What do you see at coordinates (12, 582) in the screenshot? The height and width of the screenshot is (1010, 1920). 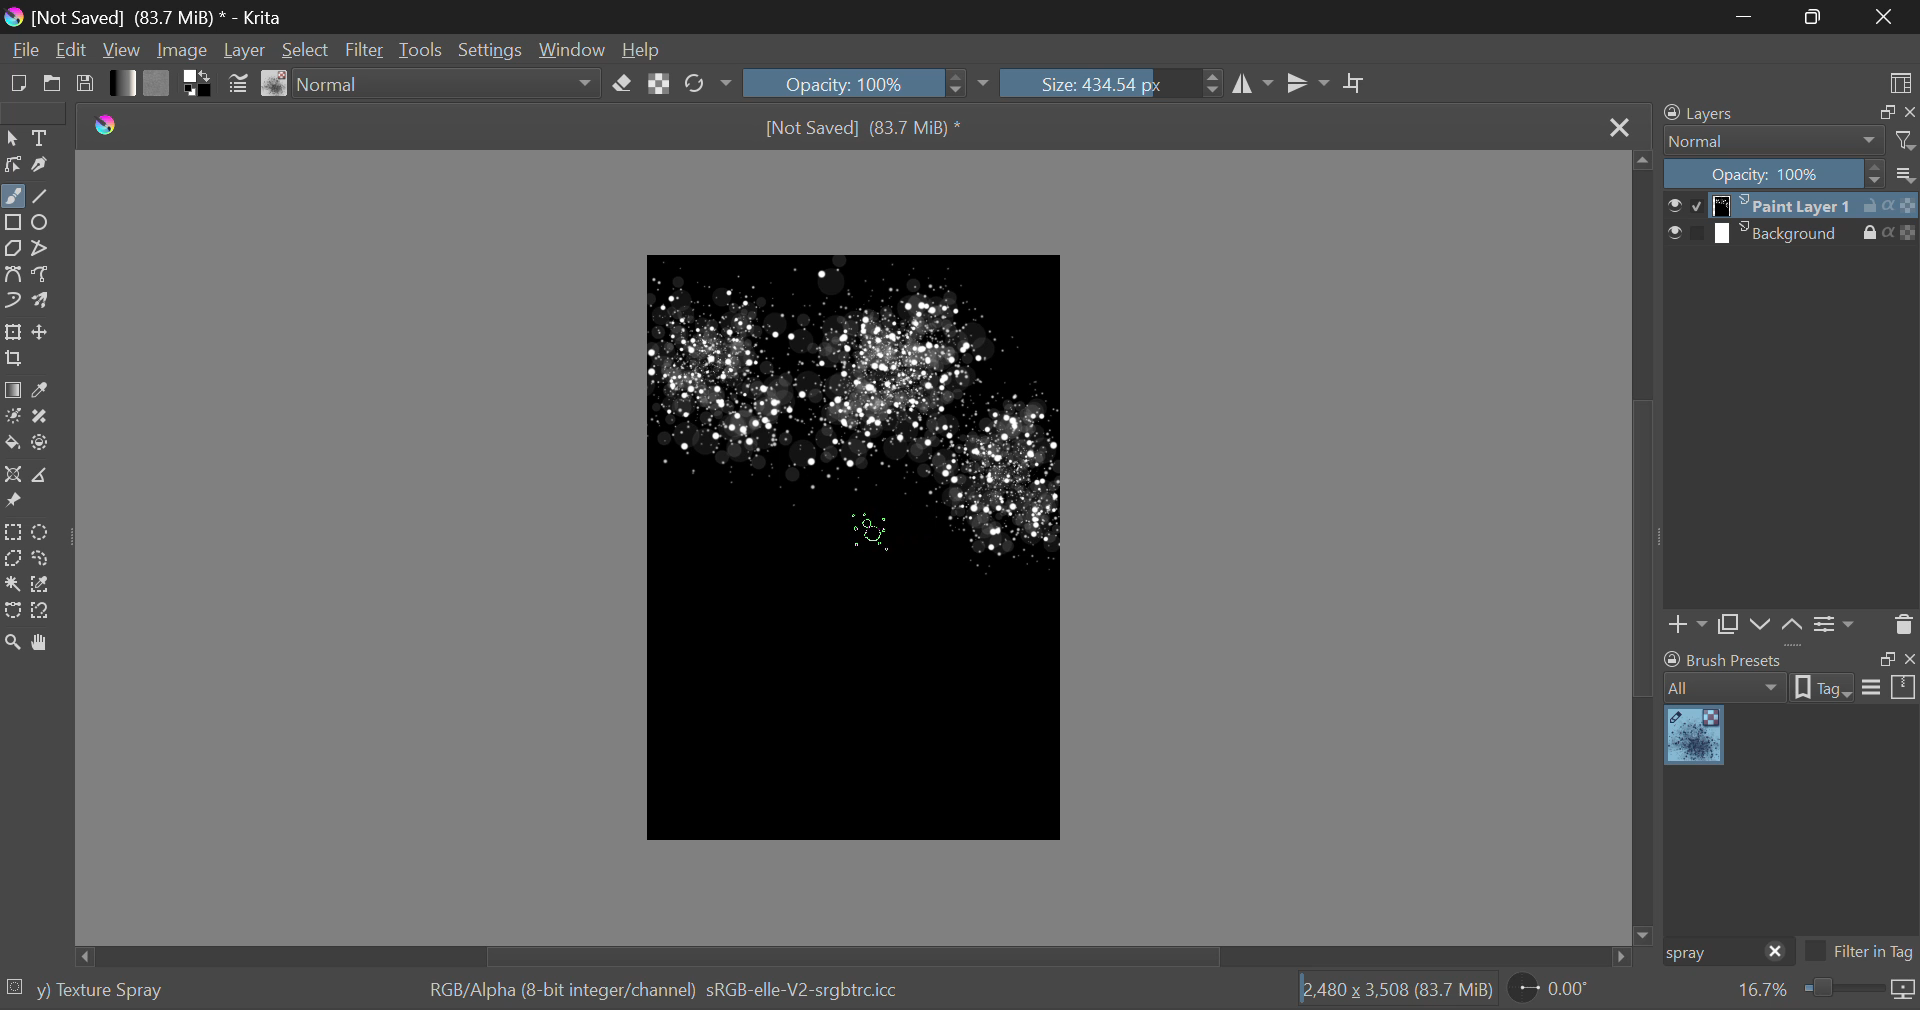 I see `Continuous Fill` at bounding box center [12, 582].